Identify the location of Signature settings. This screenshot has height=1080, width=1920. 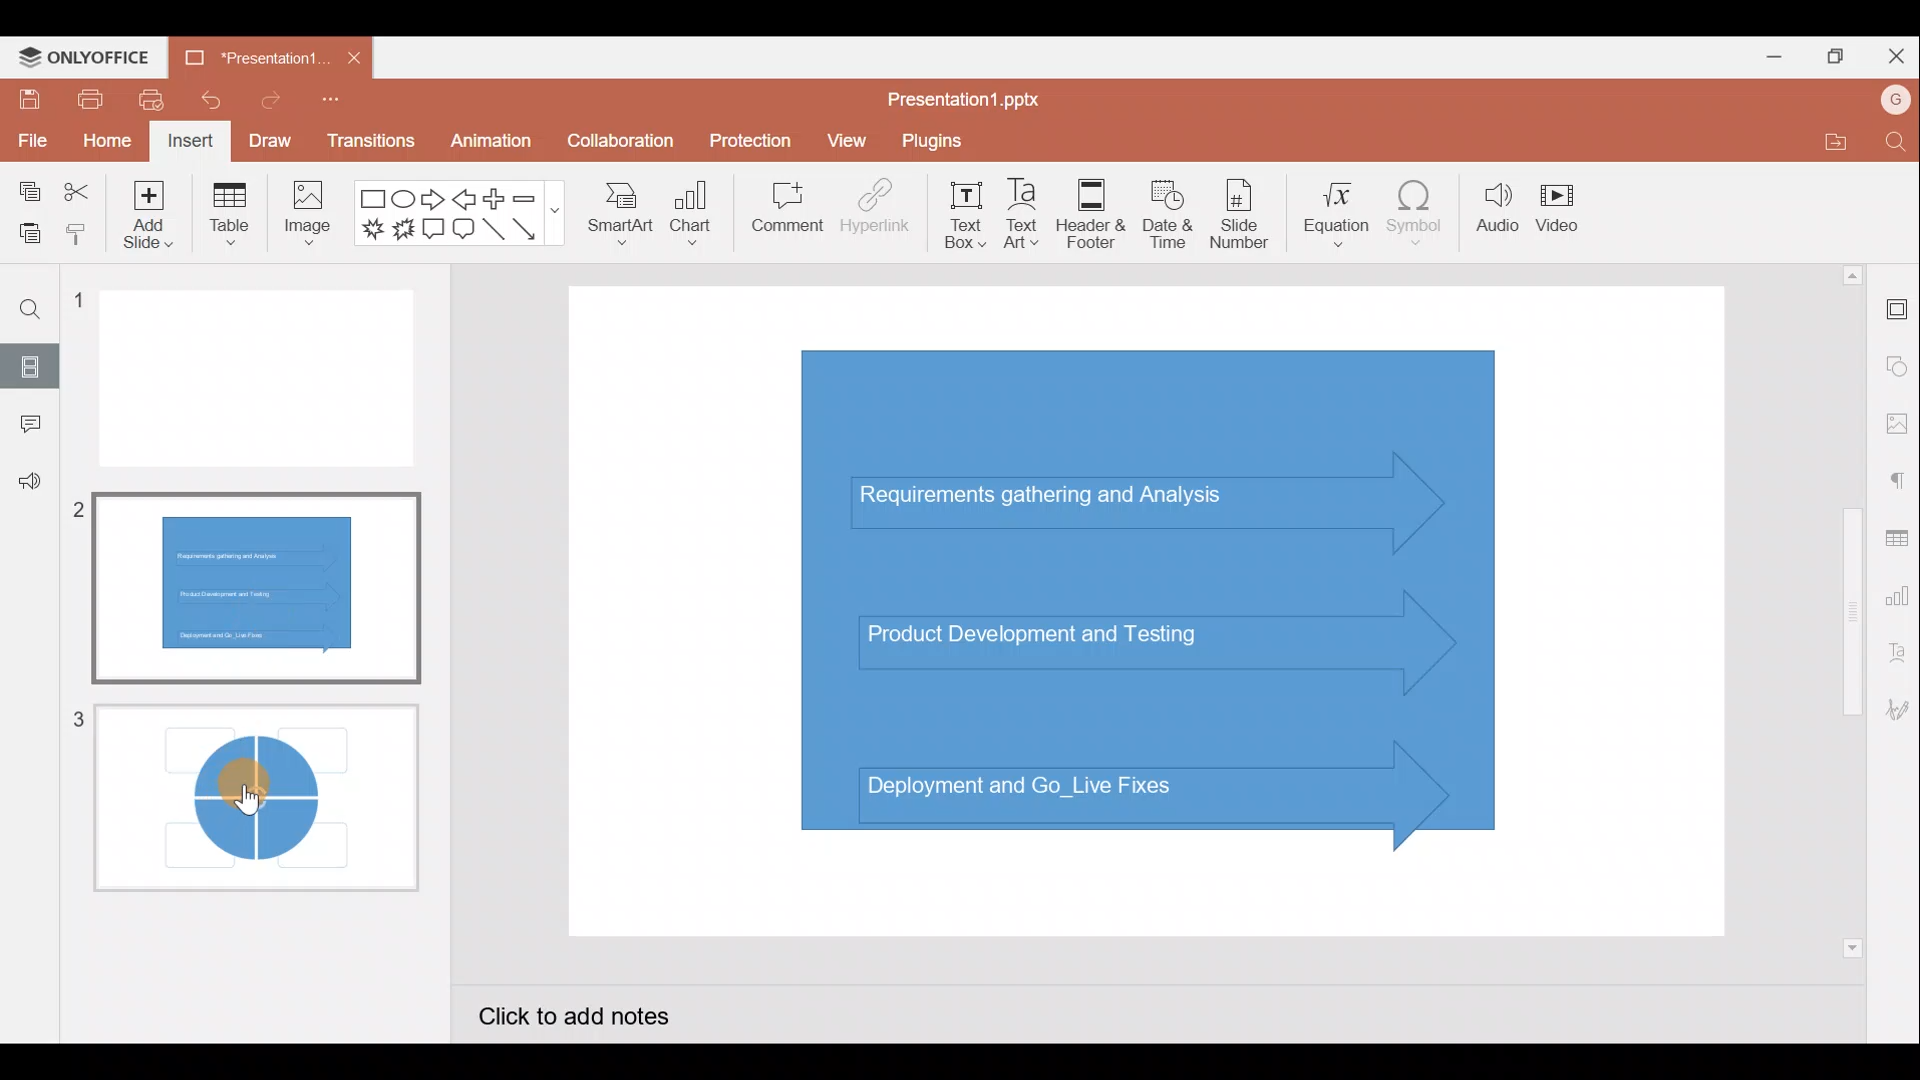
(1894, 710).